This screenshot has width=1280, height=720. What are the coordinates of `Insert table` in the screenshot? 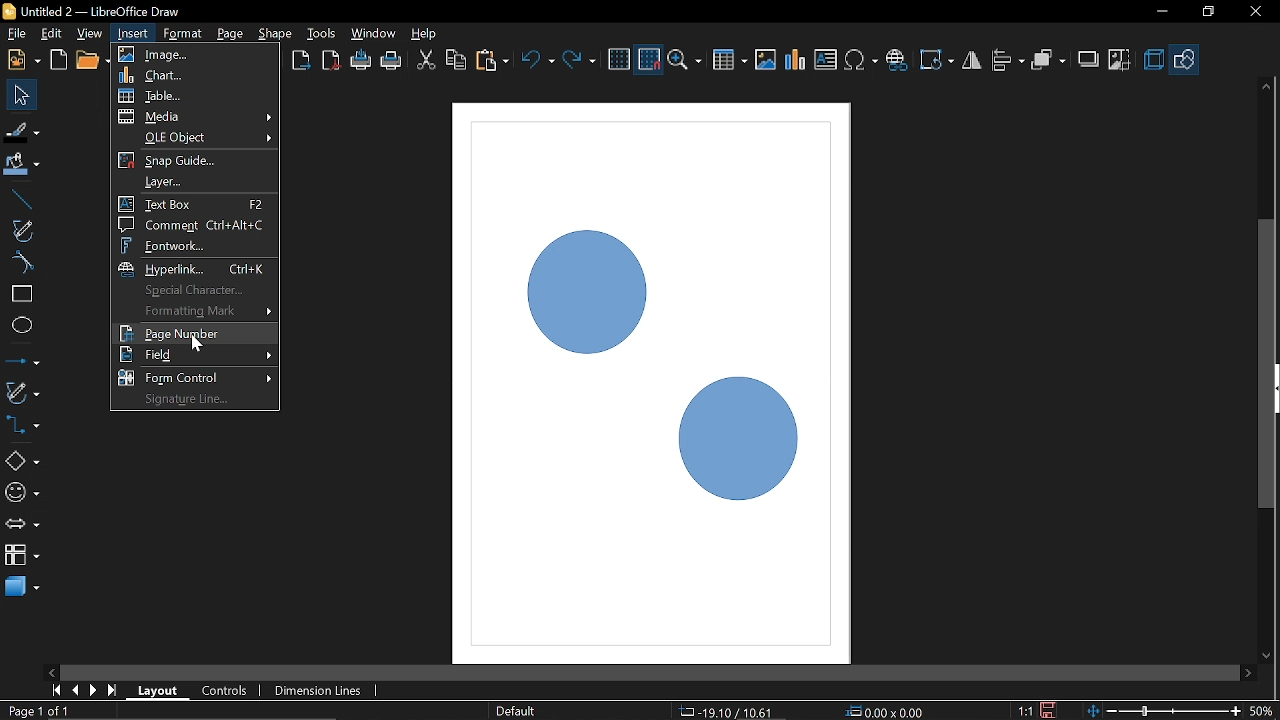 It's located at (730, 61).